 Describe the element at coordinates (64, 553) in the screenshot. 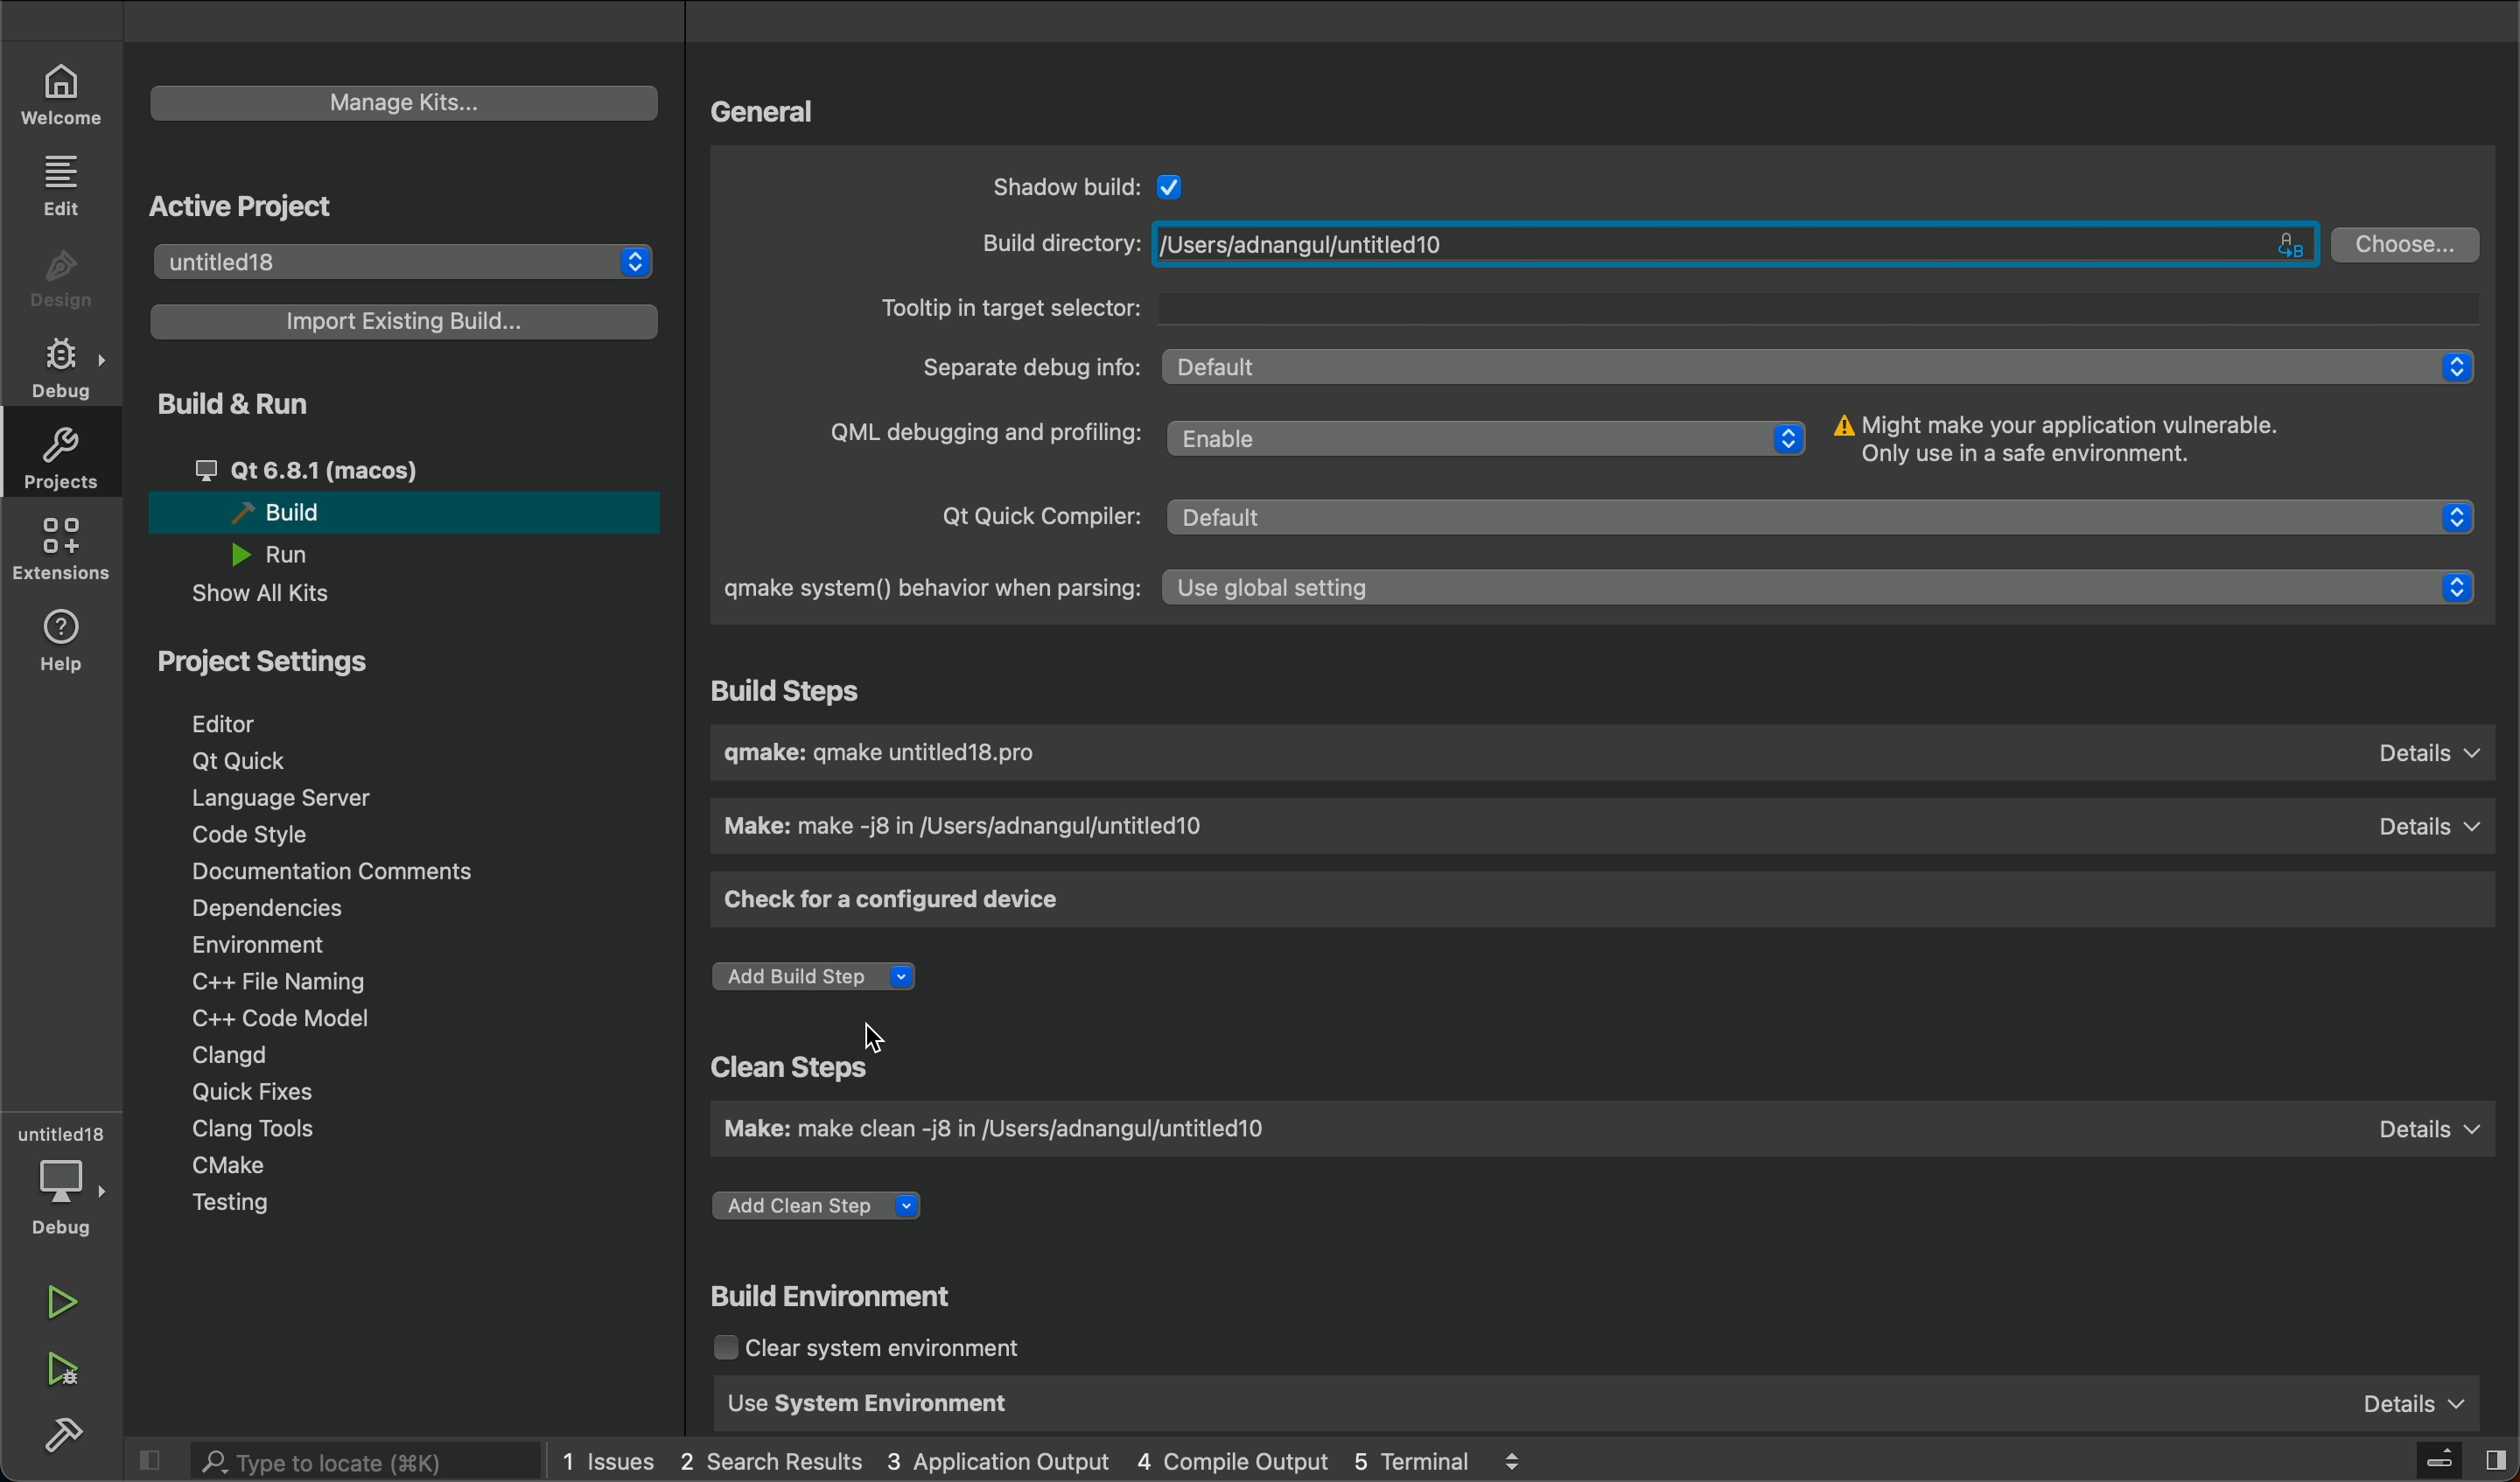

I see `extensions` at that location.